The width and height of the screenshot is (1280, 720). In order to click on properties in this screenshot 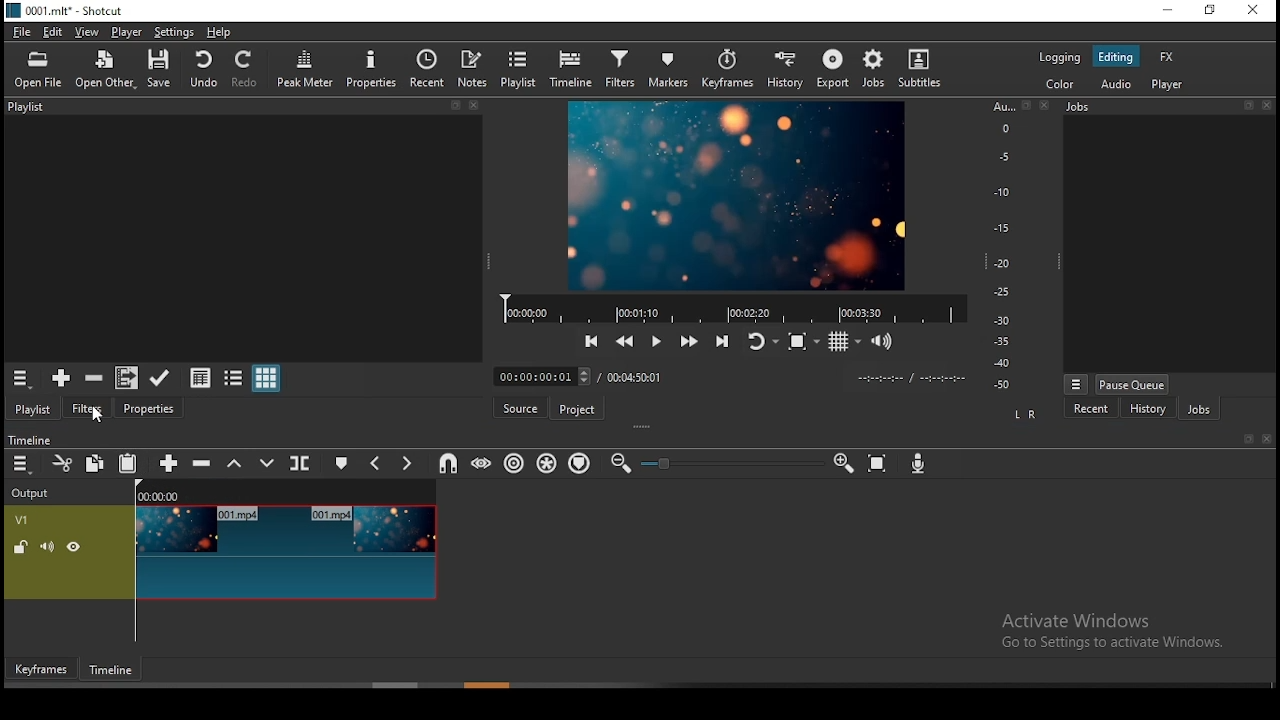, I will do `click(150, 409)`.